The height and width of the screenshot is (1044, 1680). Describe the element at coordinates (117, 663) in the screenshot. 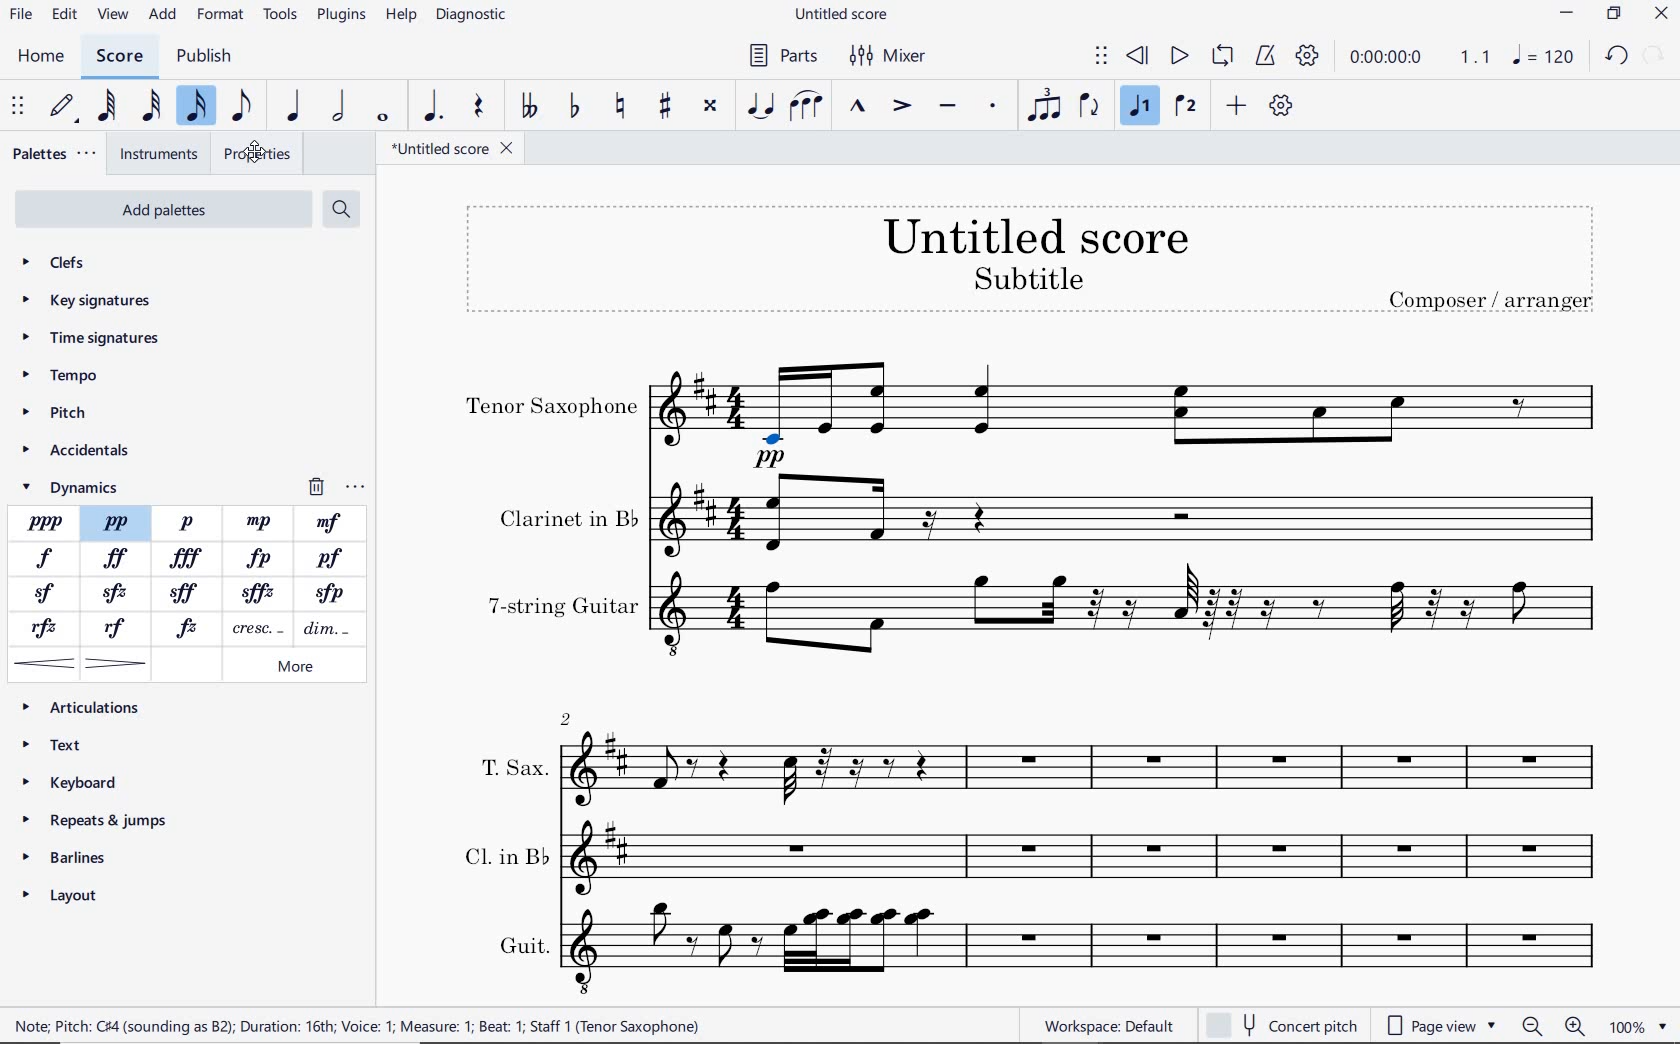

I see `DECRESENDO HAIRPIN` at that location.